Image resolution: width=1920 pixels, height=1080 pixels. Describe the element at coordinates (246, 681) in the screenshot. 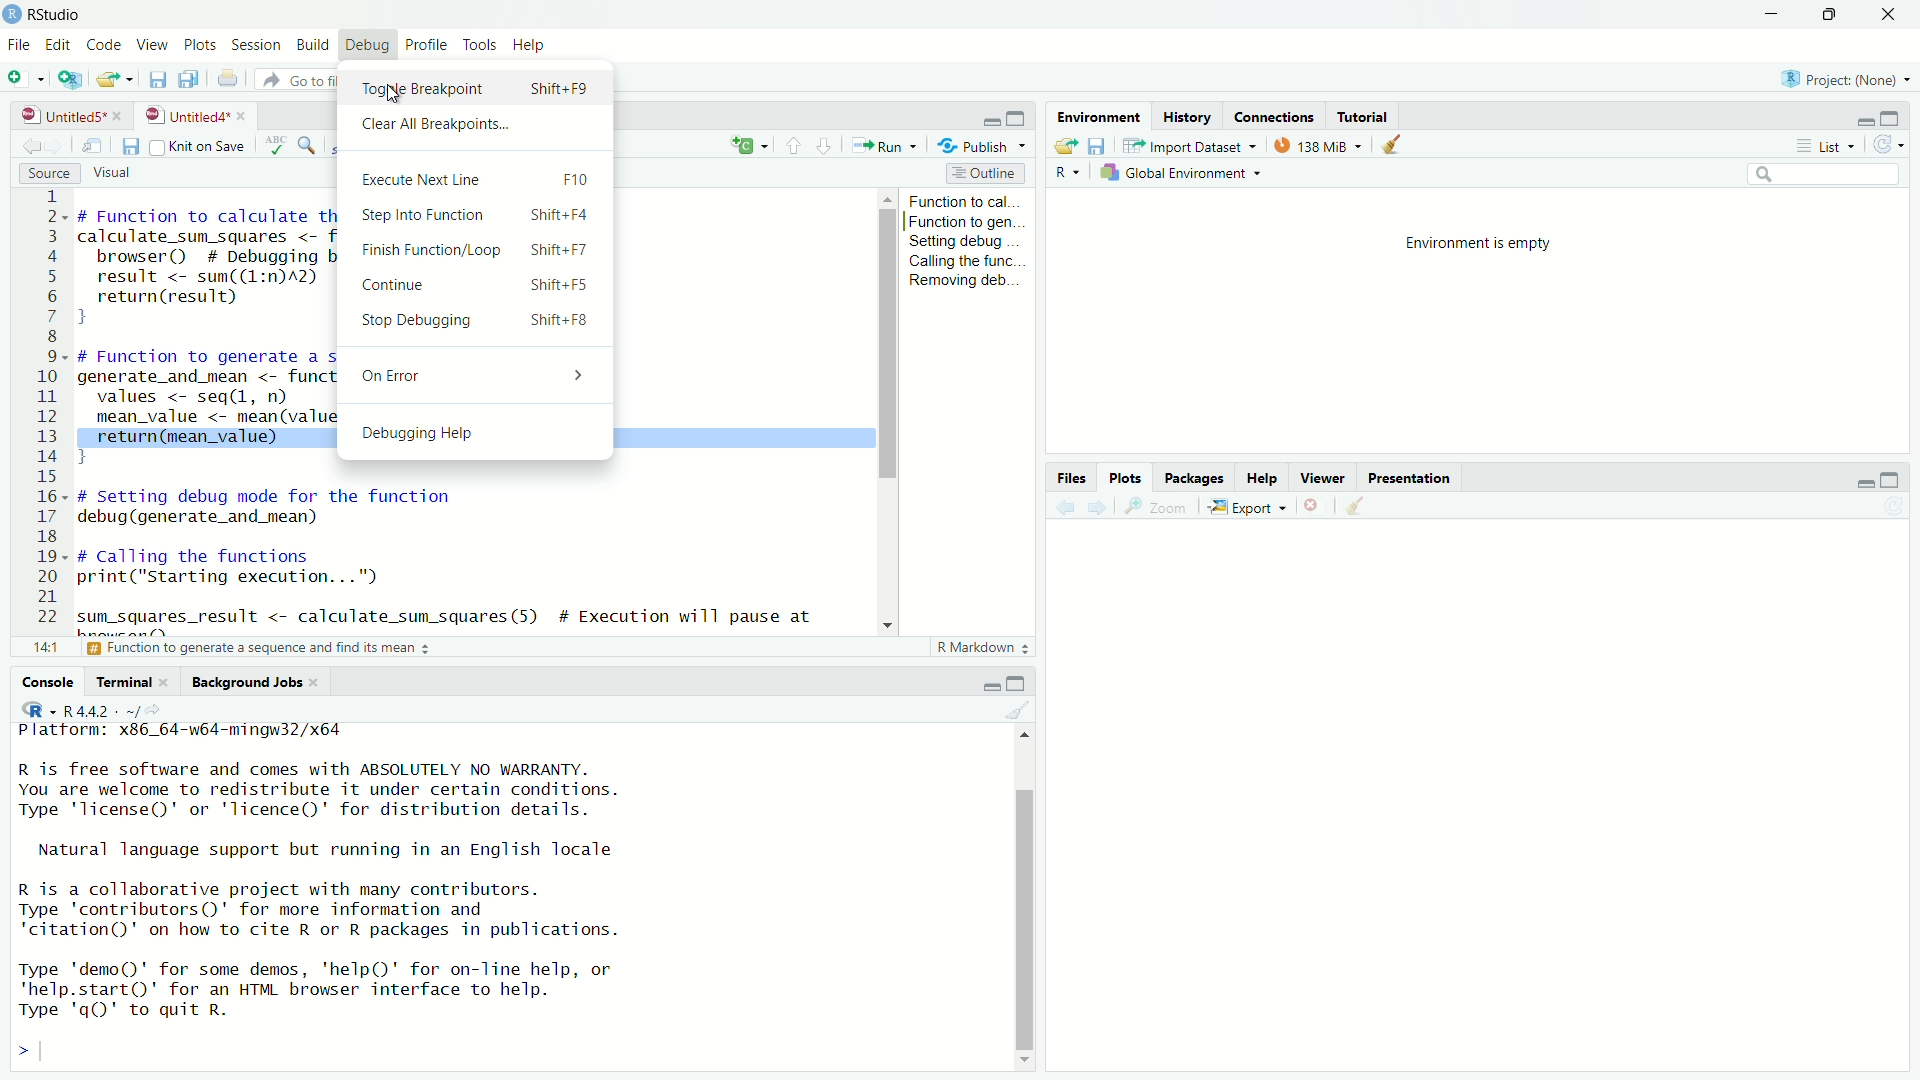

I see `background jobs` at that location.